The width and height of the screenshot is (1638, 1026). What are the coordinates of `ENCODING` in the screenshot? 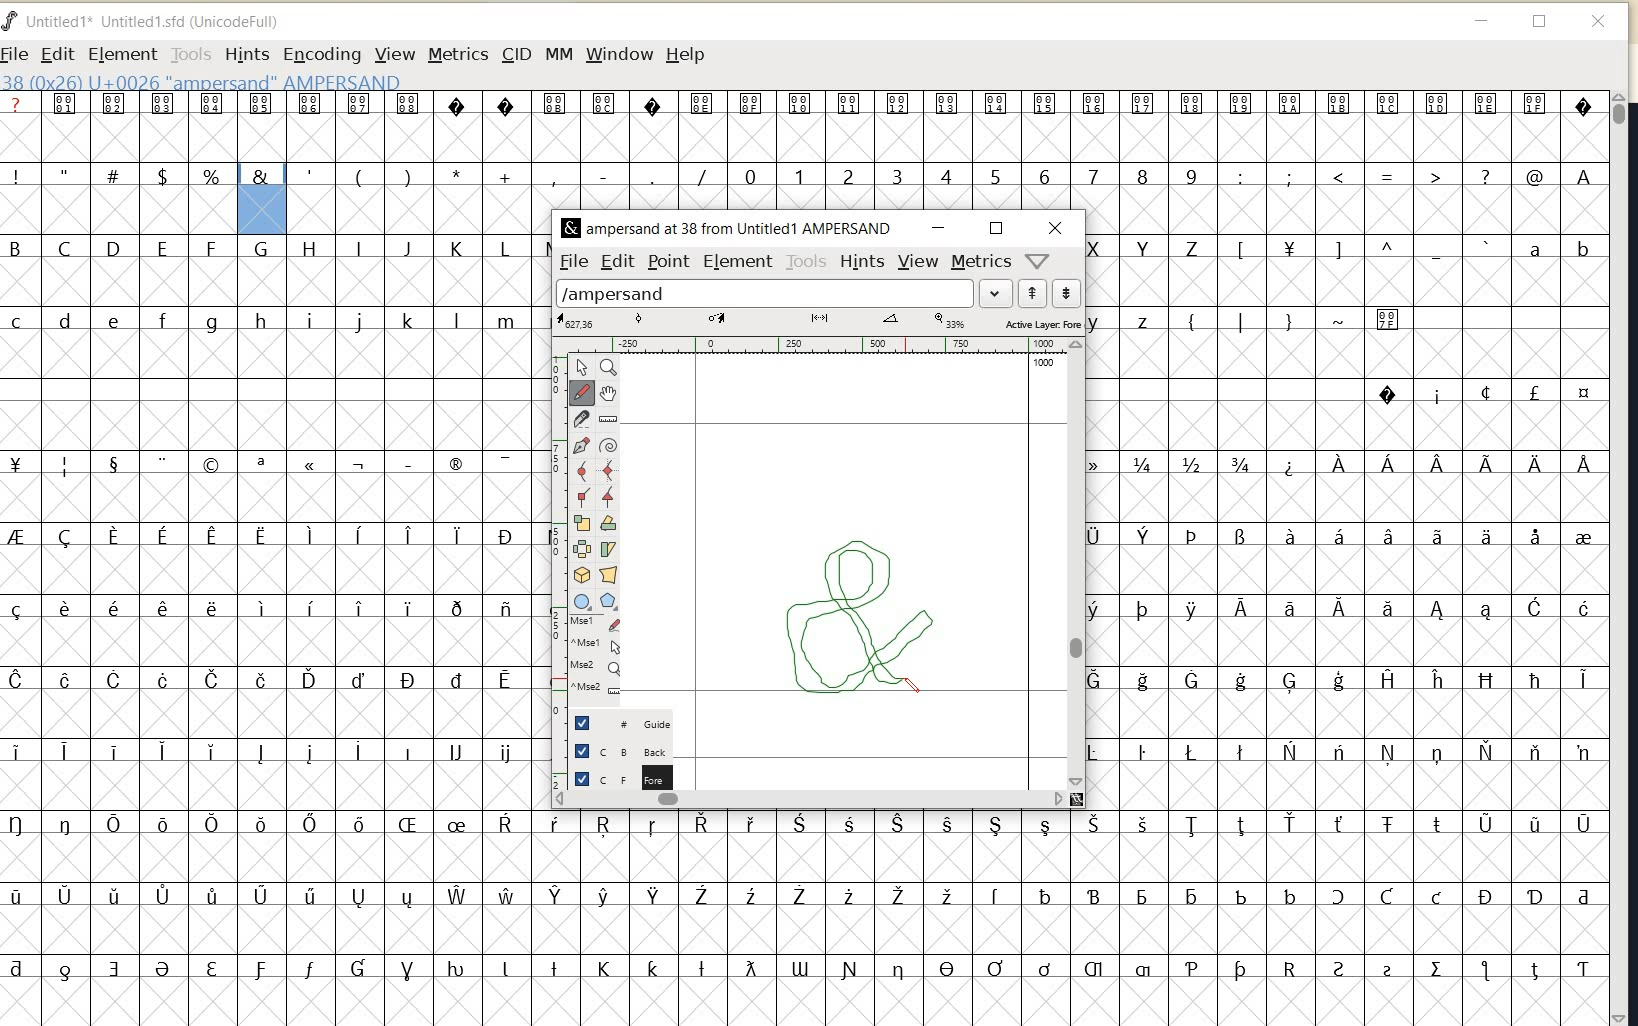 It's located at (321, 55).